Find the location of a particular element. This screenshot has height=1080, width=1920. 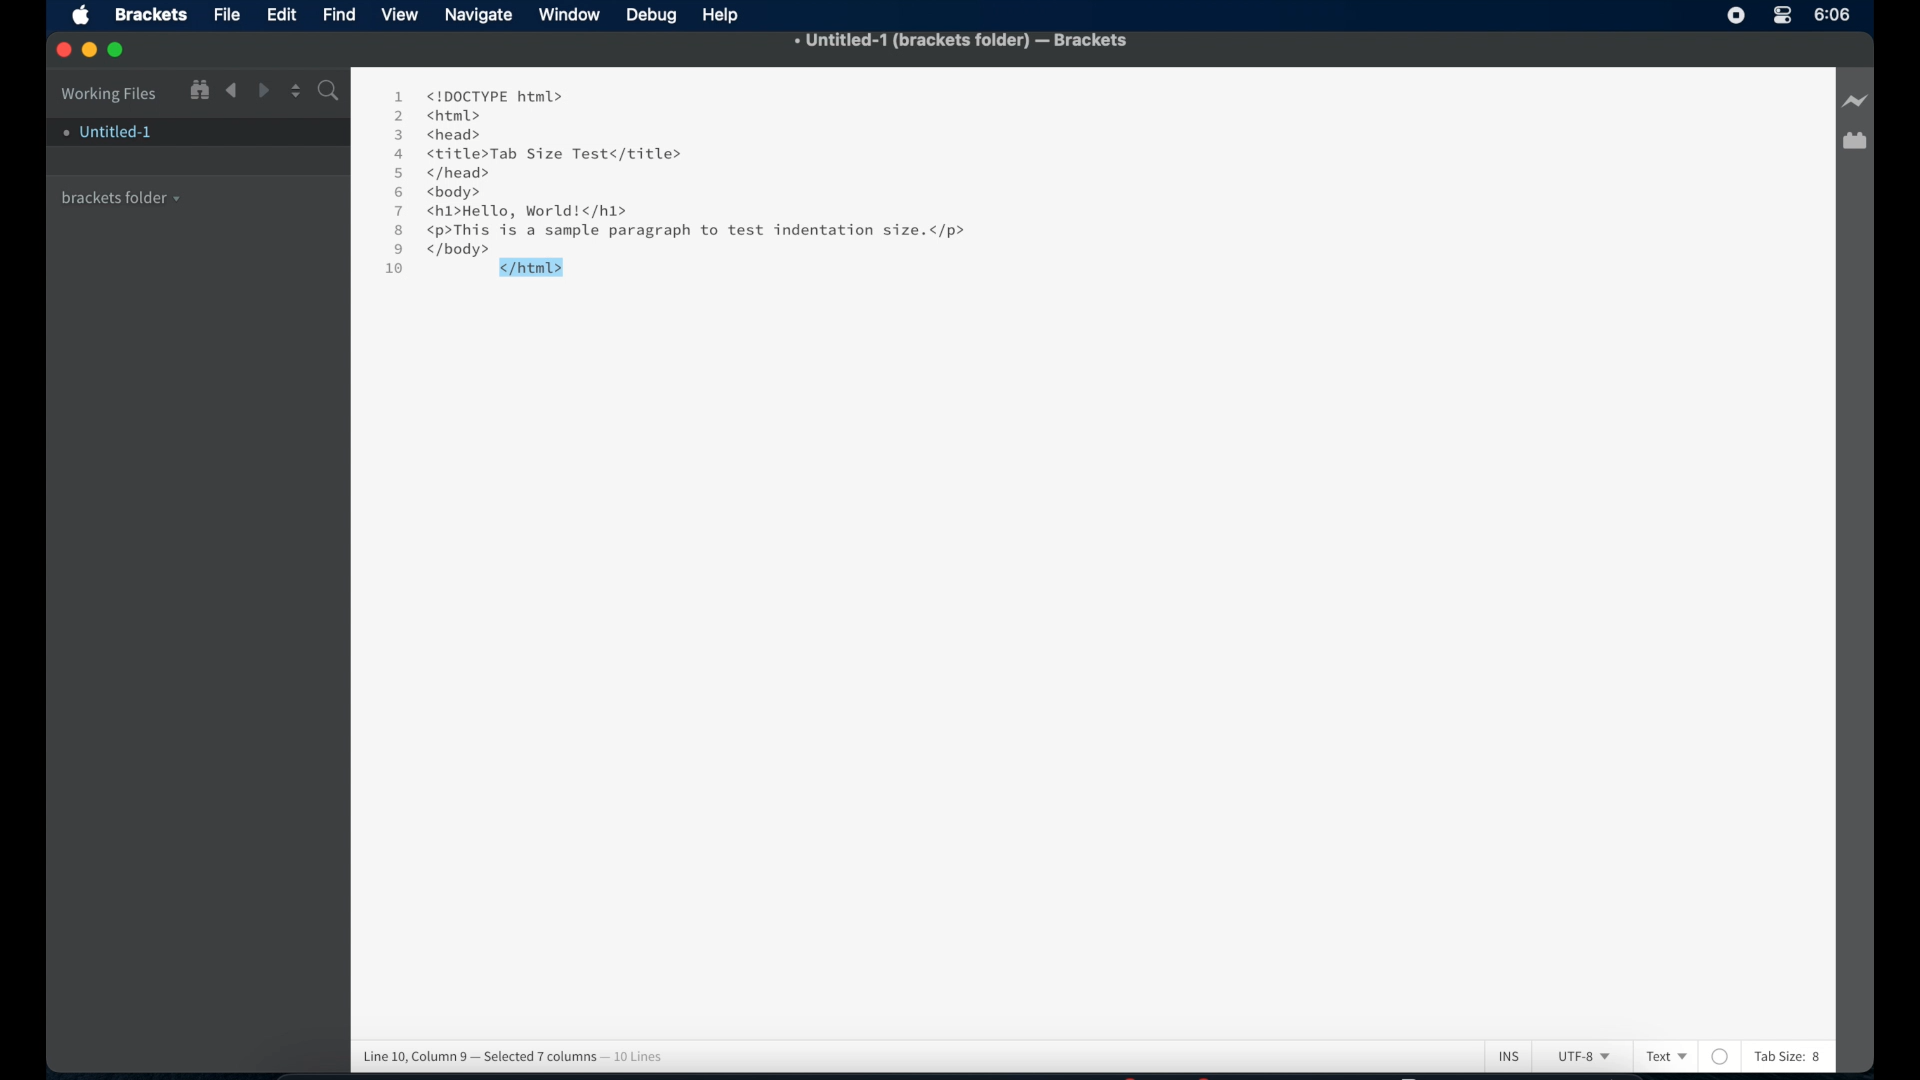

UTF-8 is located at coordinates (1580, 1058).